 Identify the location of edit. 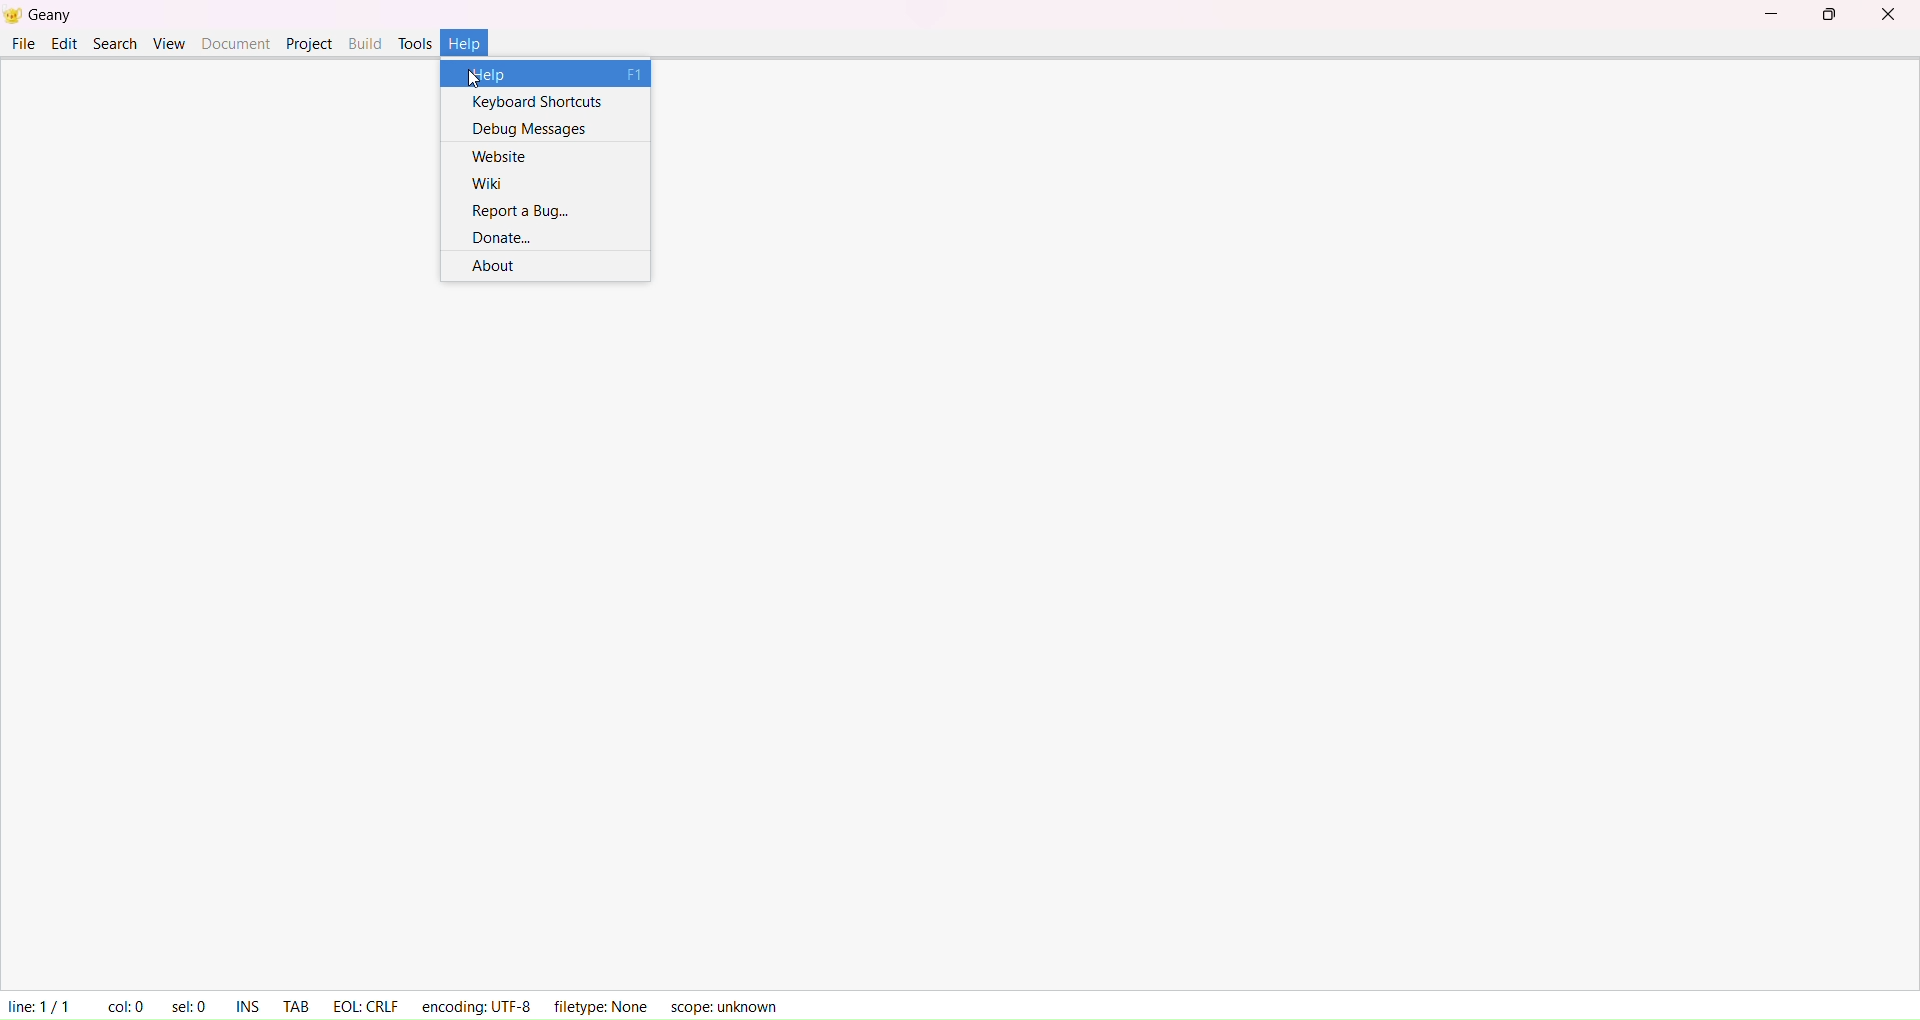
(63, 43).